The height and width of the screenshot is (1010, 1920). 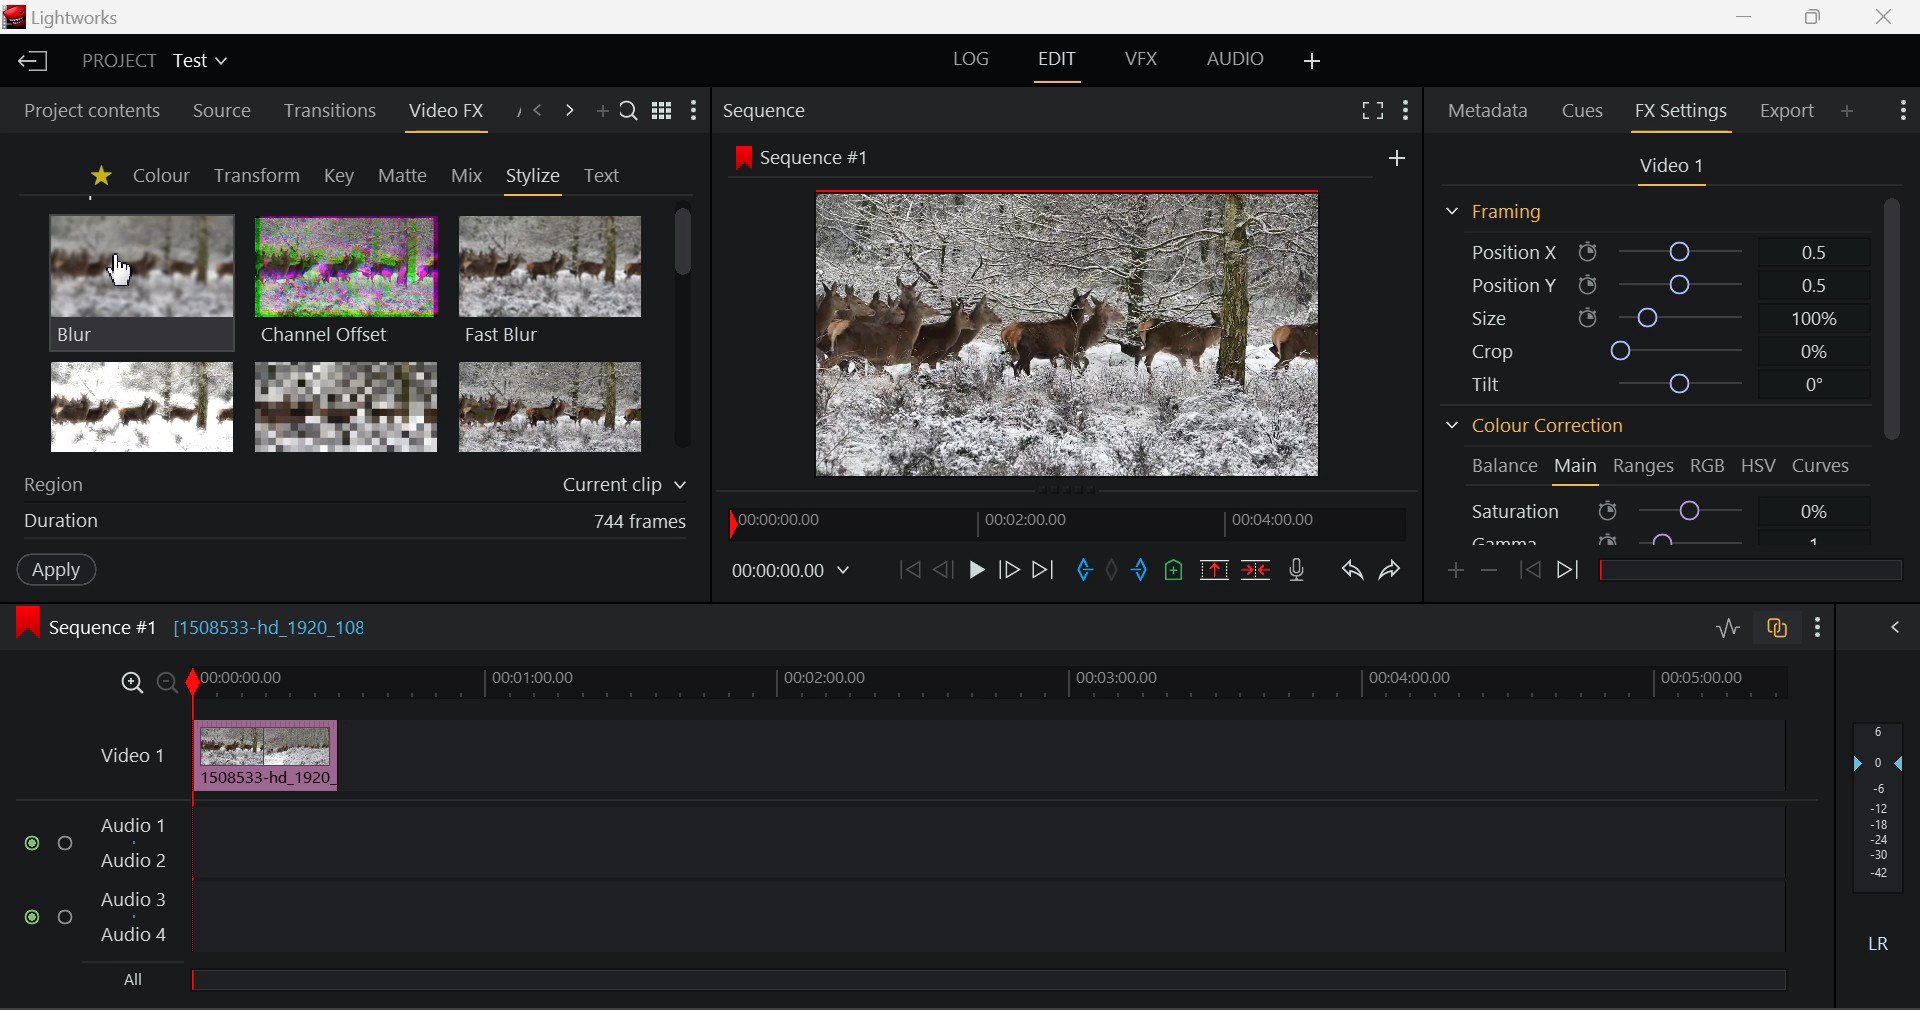 I want to click on Record Voiceover, so click(x=1298, y=568).